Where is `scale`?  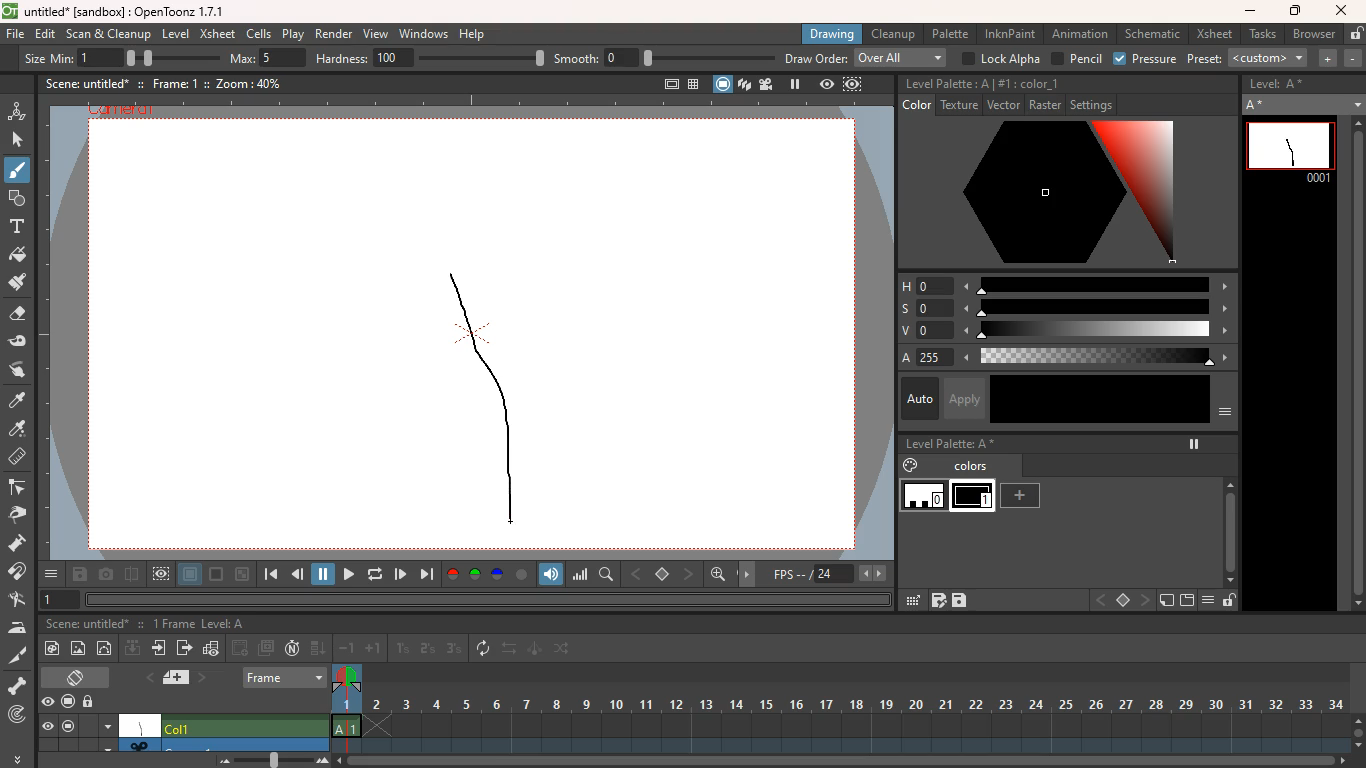 scale is located at coordinates (581, 575).